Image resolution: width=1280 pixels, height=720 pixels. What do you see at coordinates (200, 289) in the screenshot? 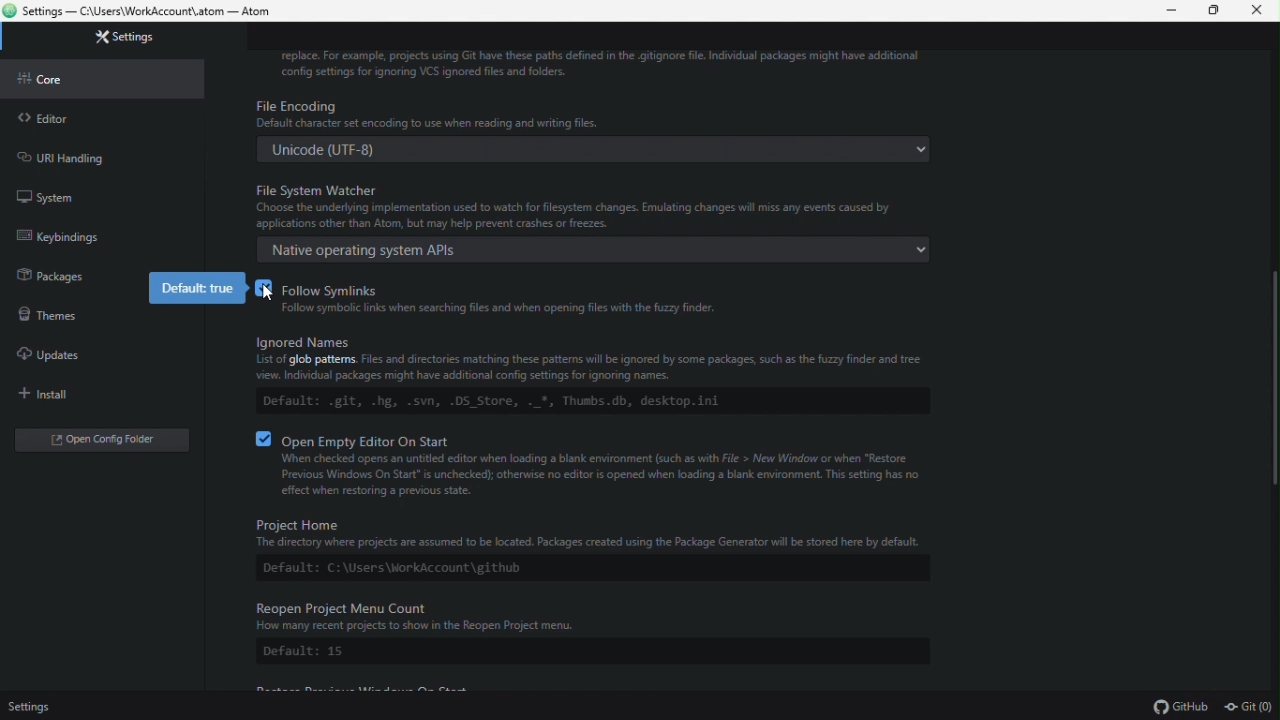
I see `default value` at bounding box center [200, 289].